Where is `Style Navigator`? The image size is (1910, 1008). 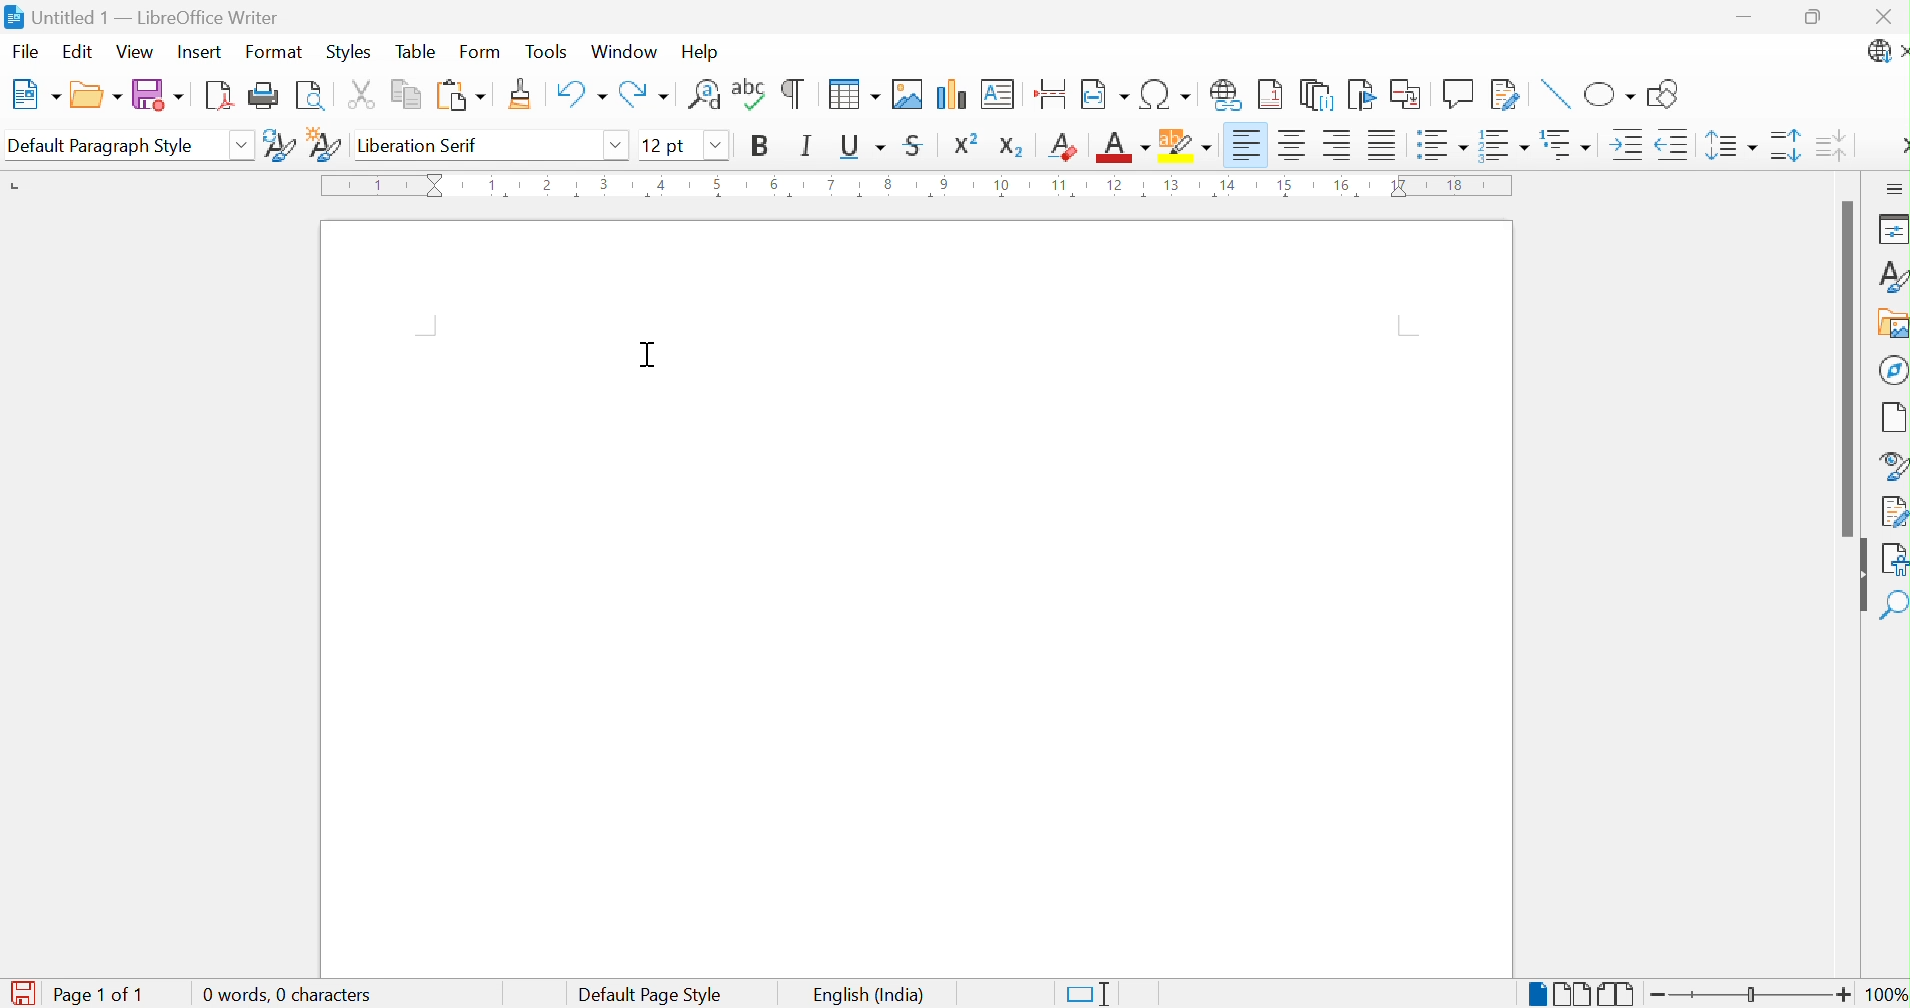 Style Navigator is located at coordinates (1889, 465).